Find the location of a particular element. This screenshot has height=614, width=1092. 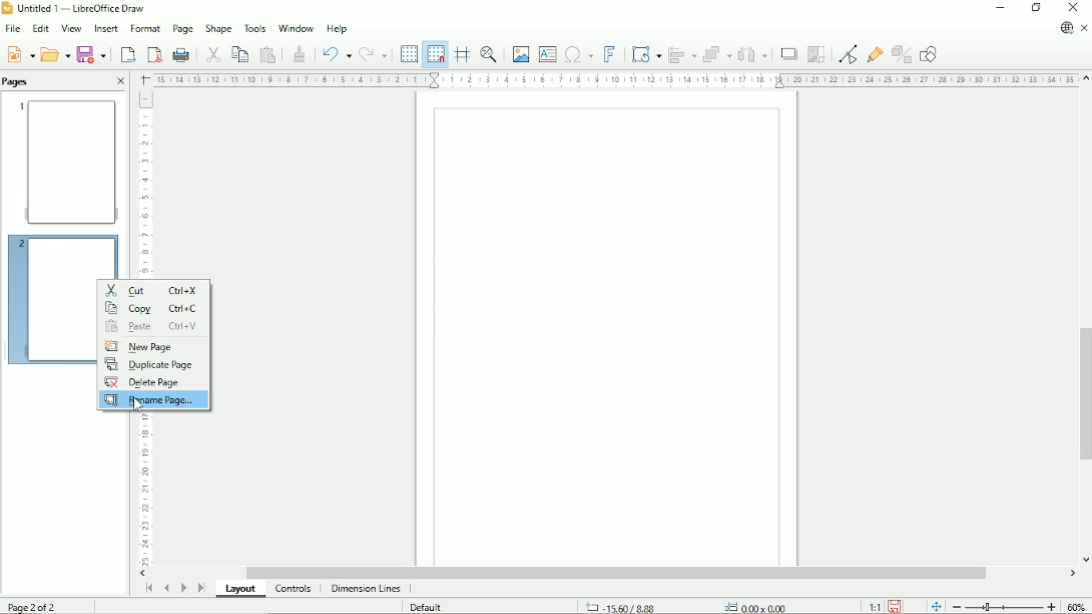

Print is located at coordinates (182, 55).